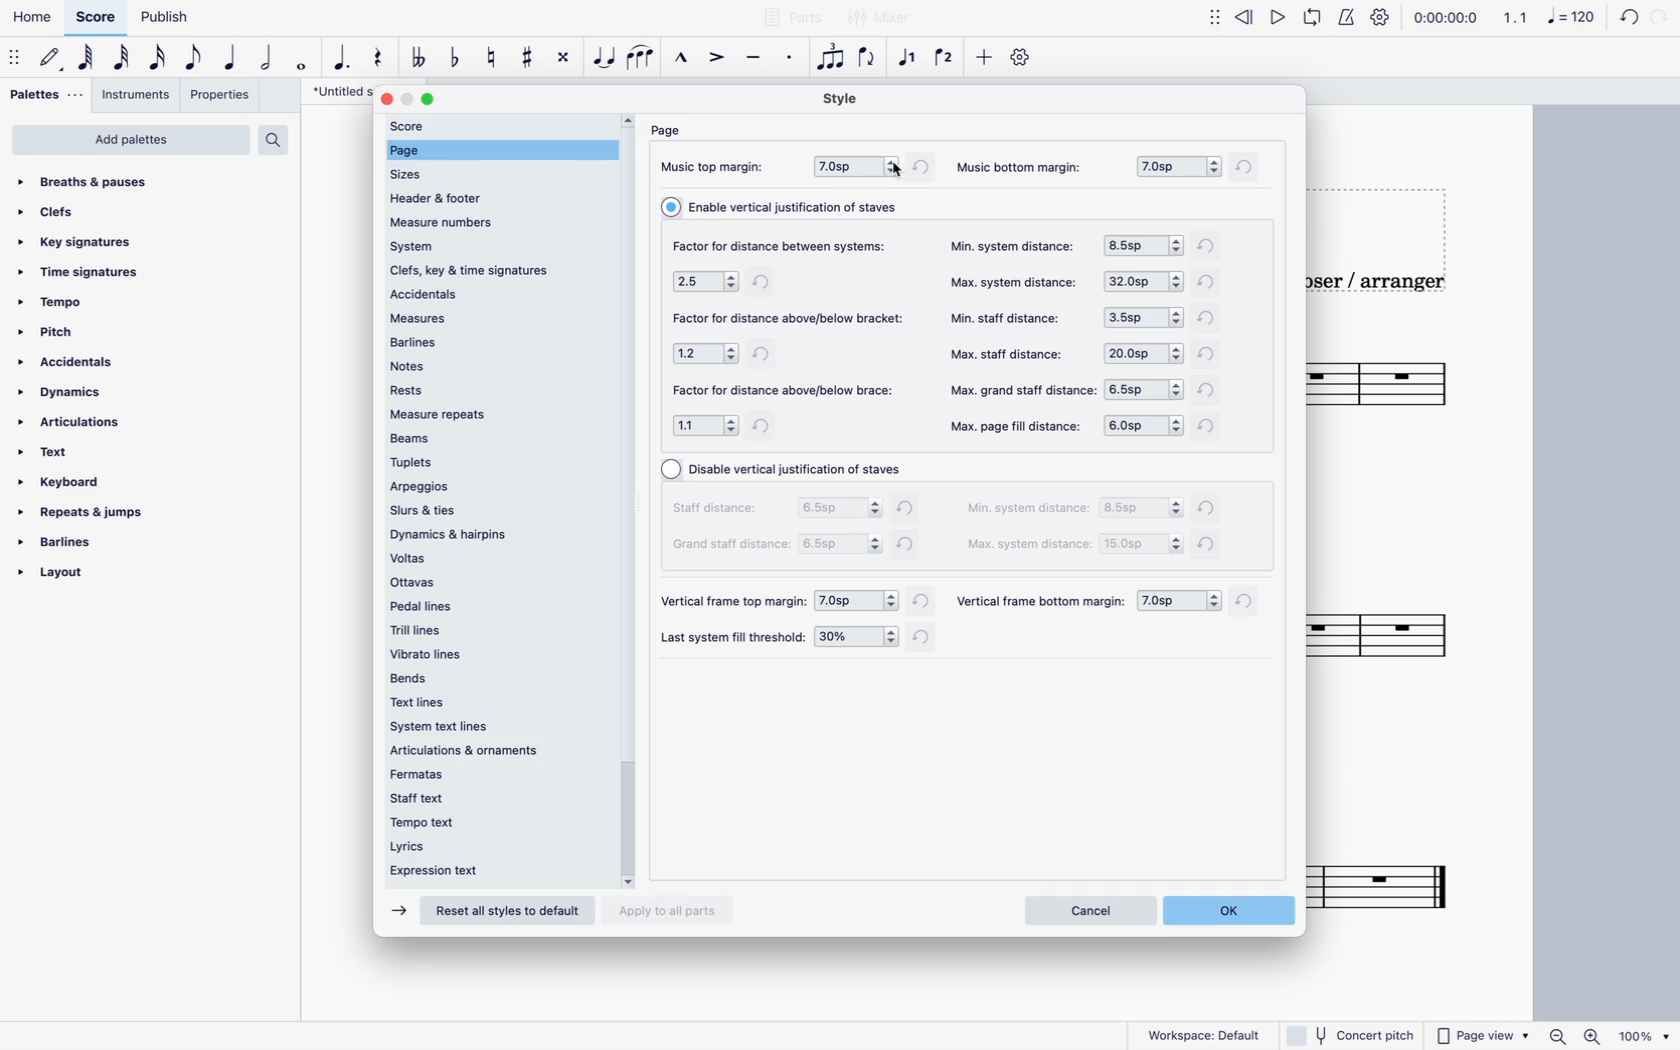 The image size is (1680, 1050). Describe the element at coordinates (1213, 23) in the screenshot. I see `show/hide` at that location.